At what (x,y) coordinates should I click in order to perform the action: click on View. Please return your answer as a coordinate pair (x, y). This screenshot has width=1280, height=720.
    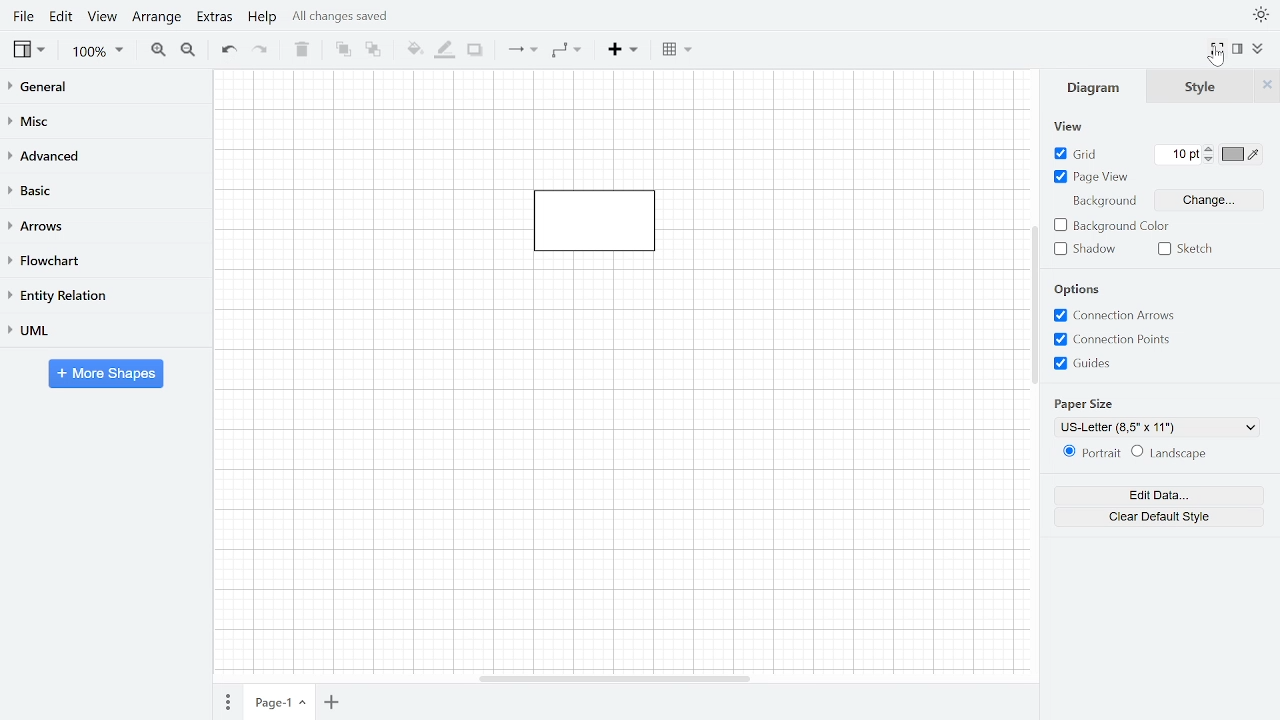
    Looking at the image, I should click on (31, 52).